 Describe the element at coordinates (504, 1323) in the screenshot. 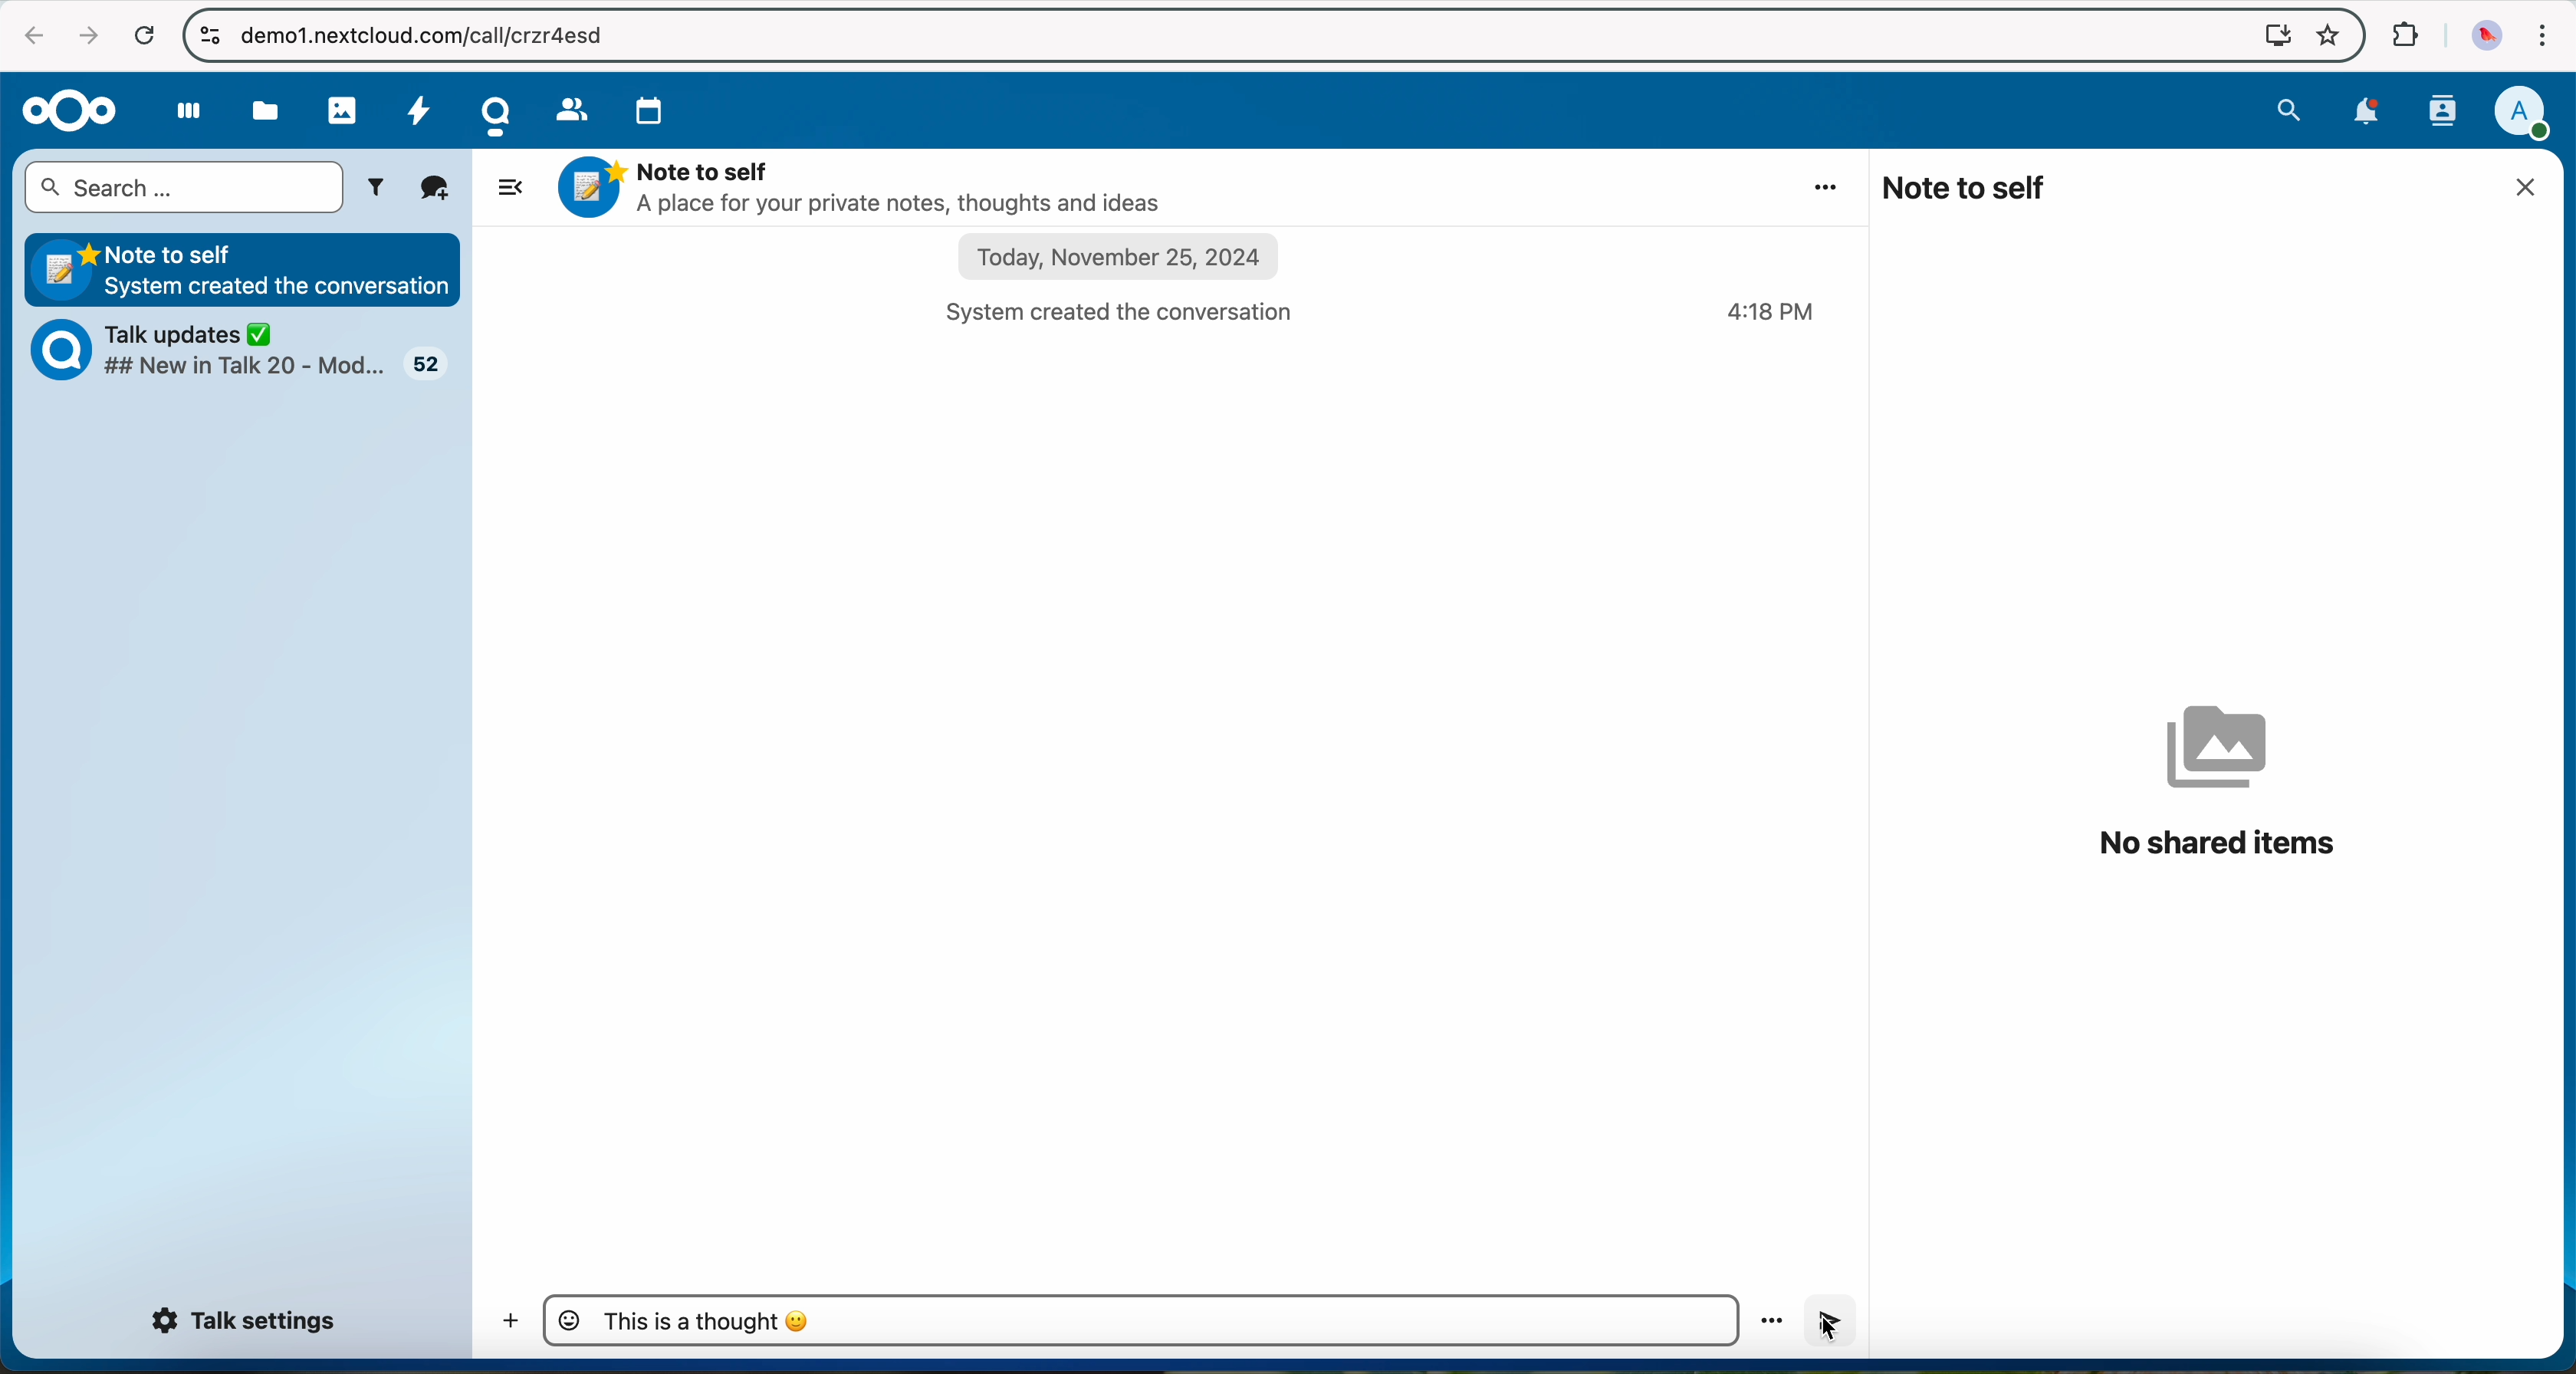

I see `add` at that location.